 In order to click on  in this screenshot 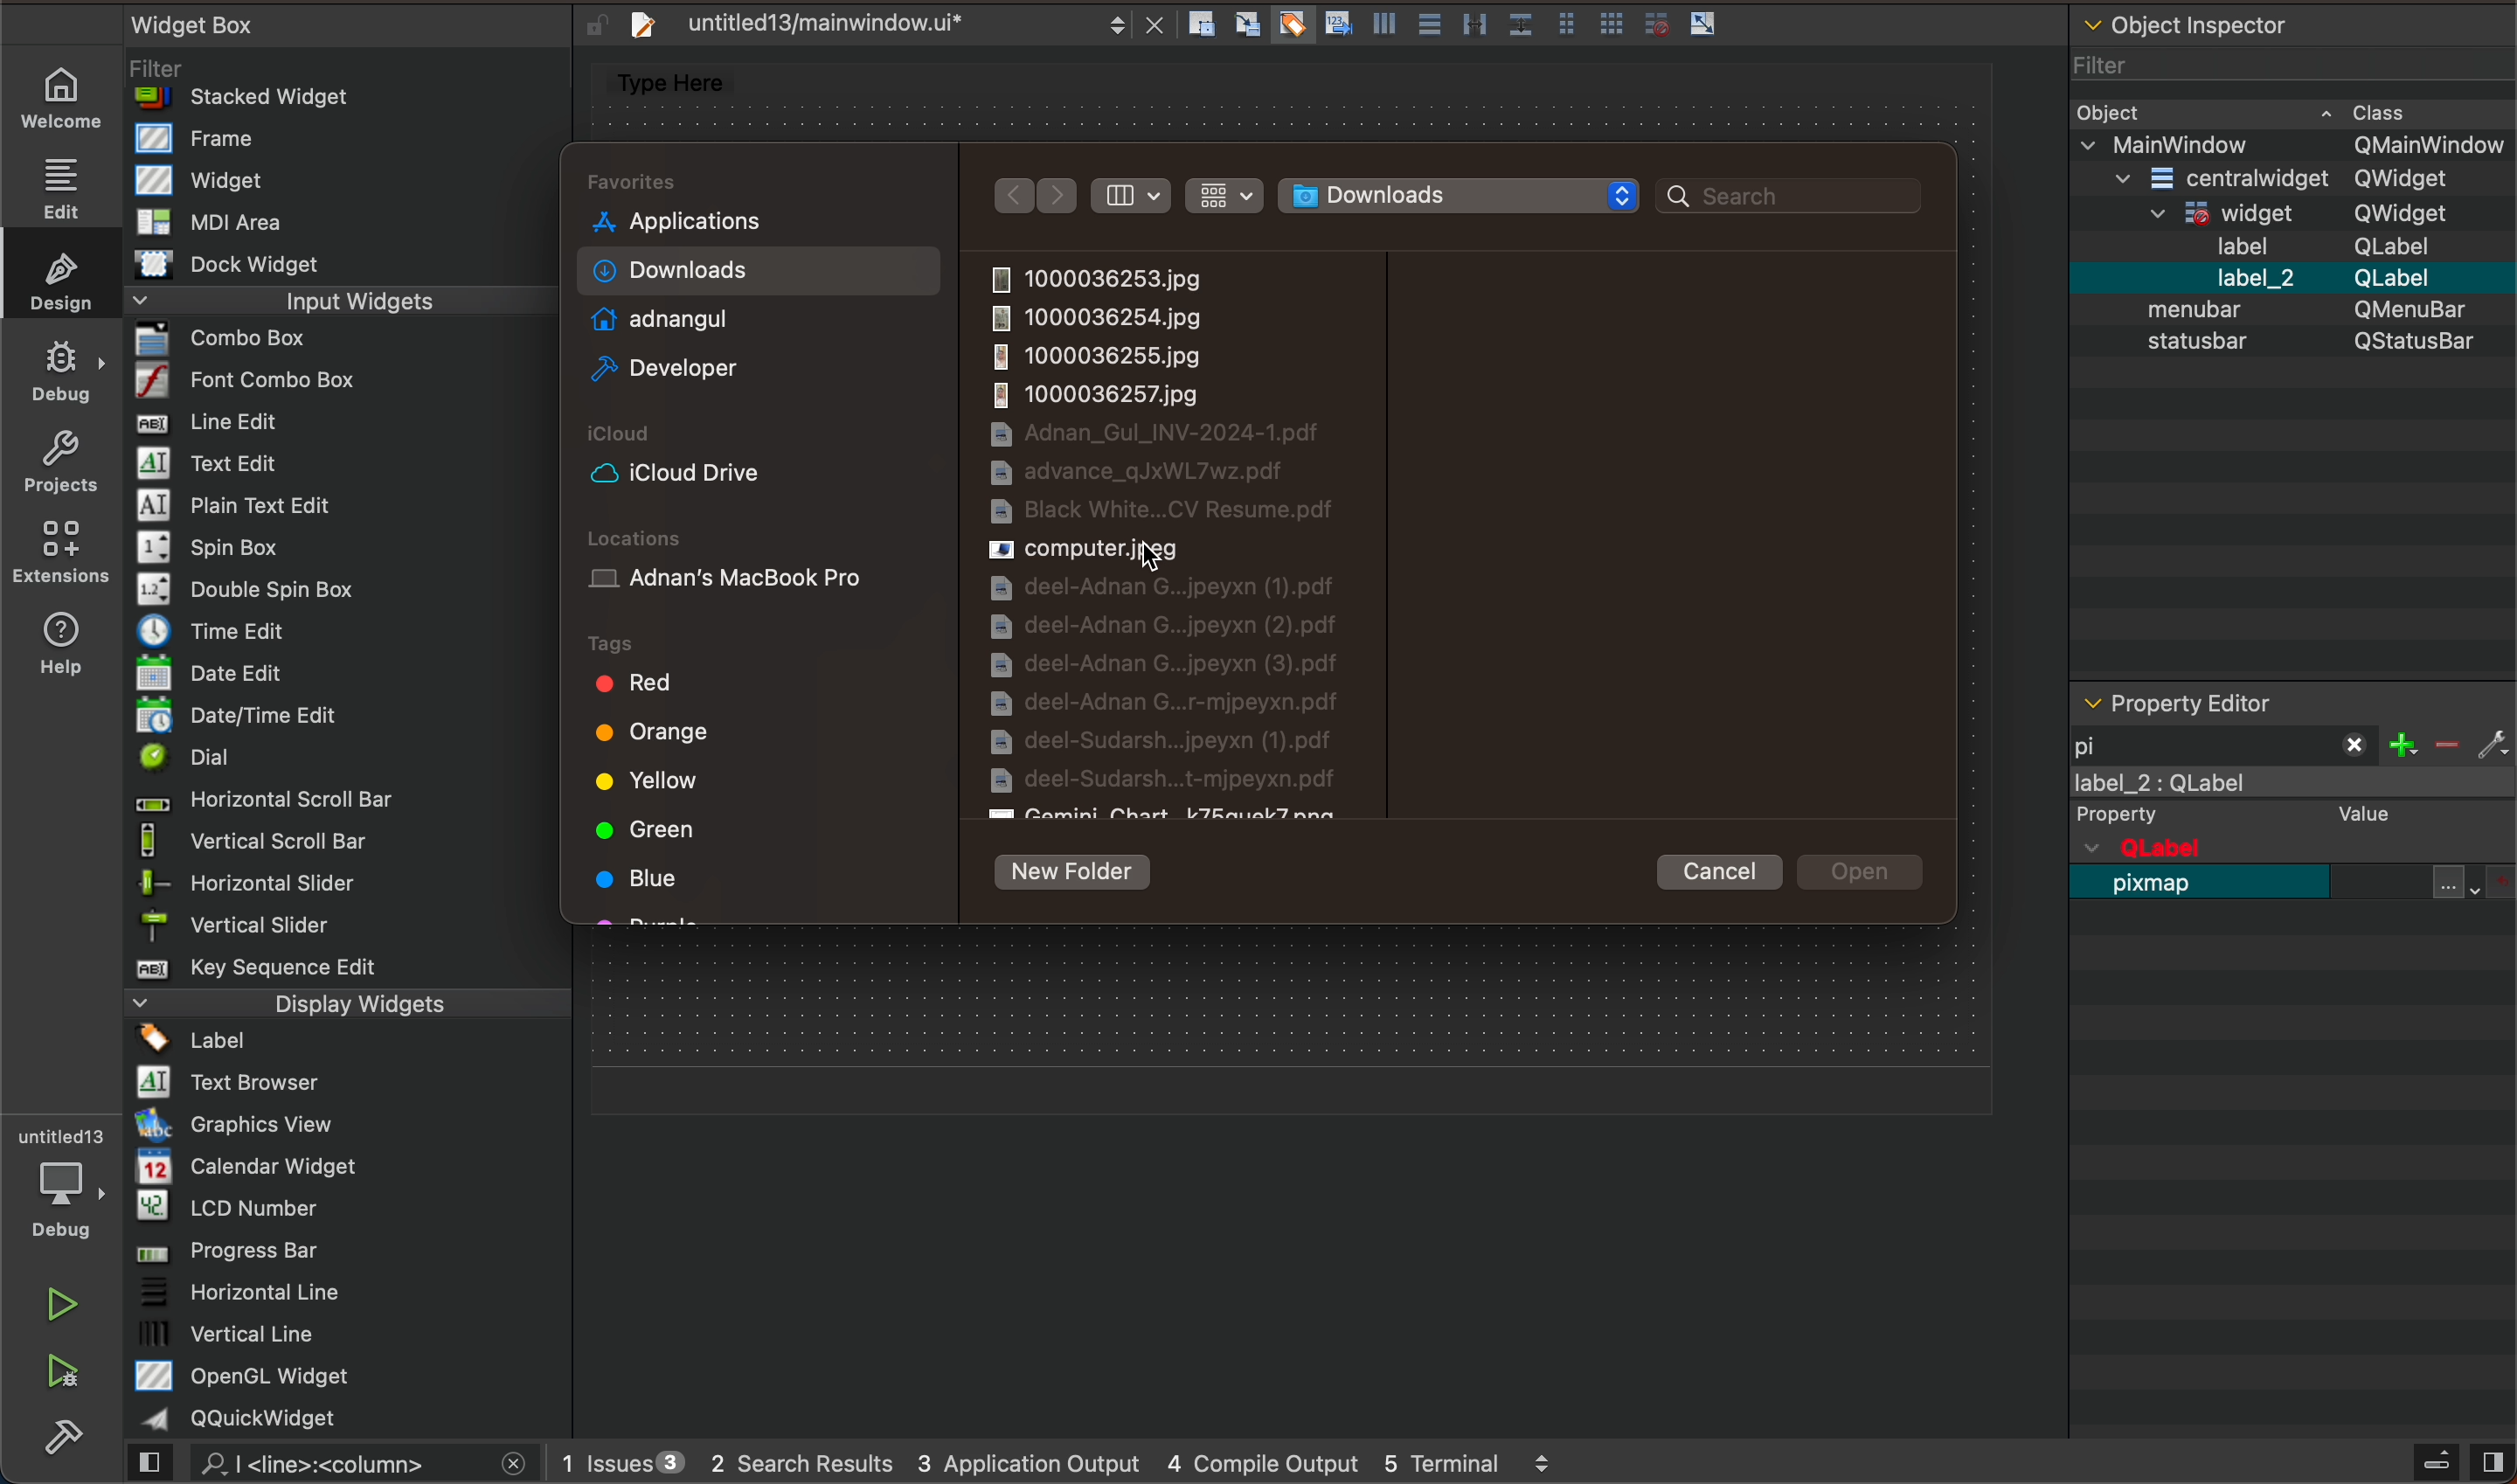, I will do `click(2438, 1463)`.